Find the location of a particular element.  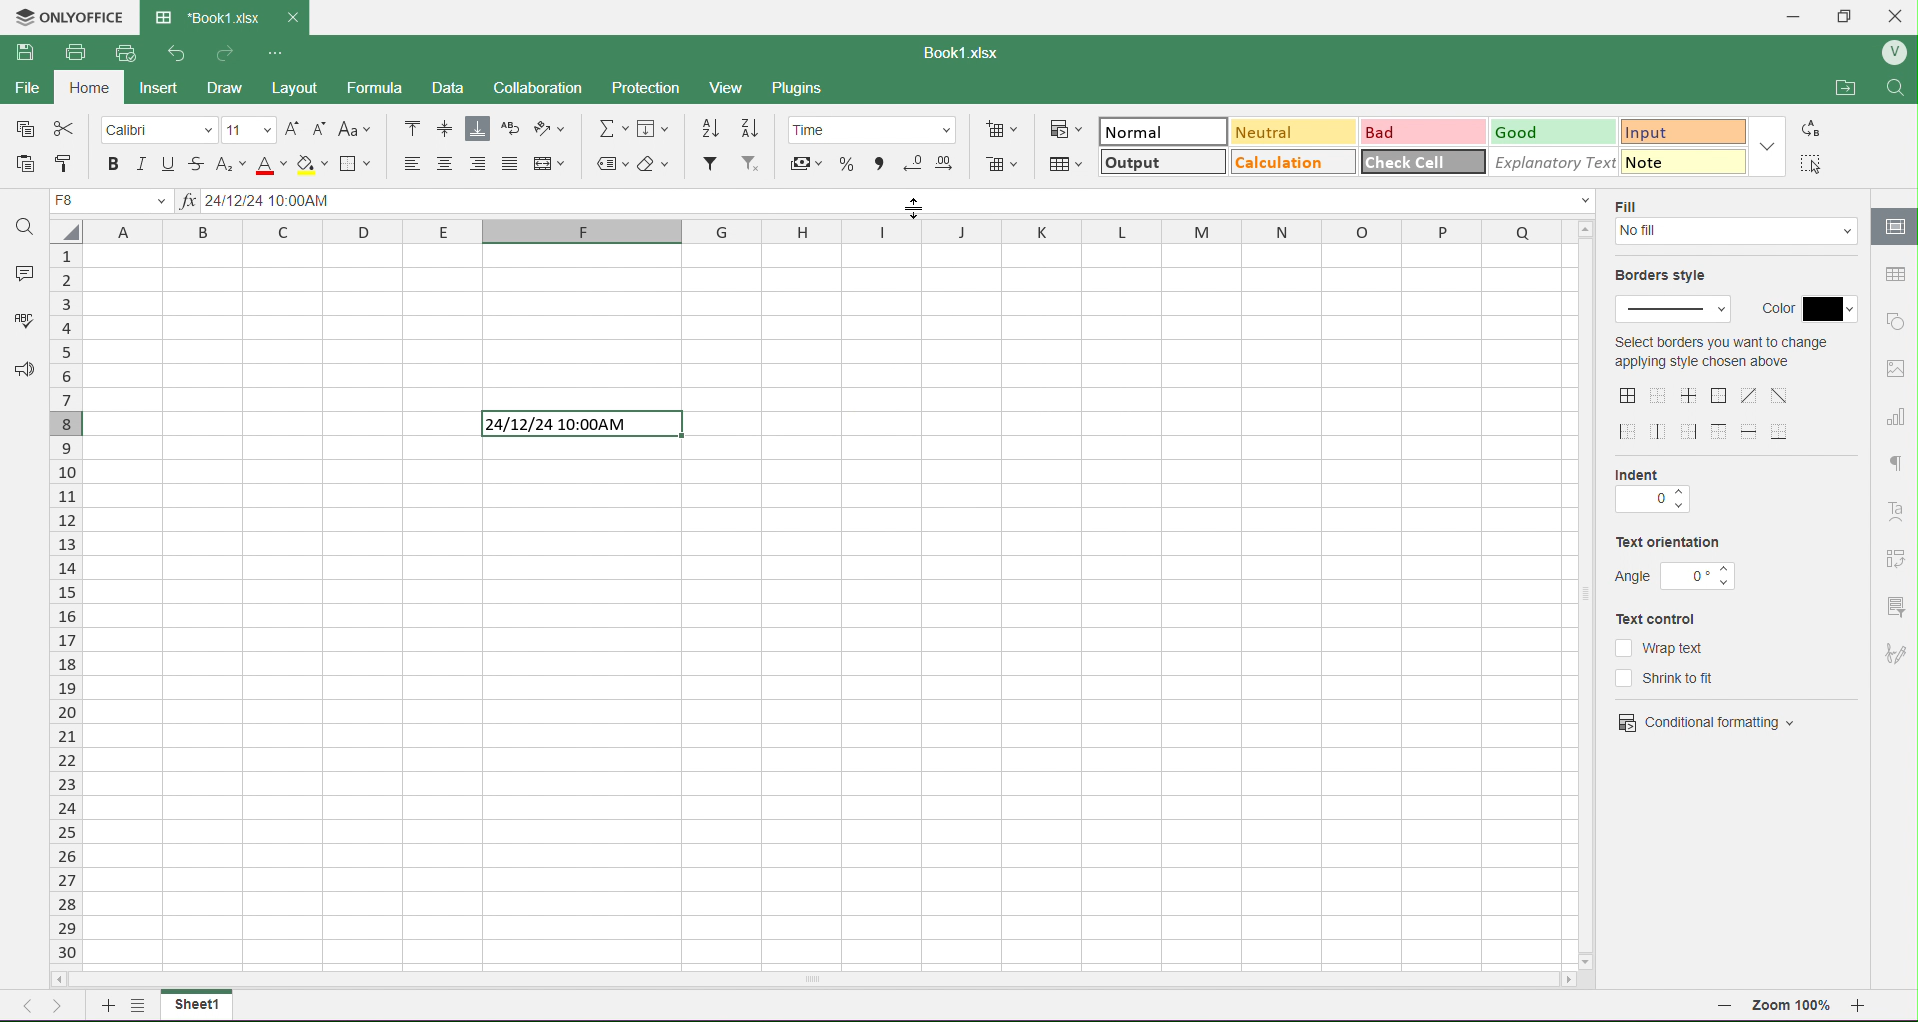

Spell Checking is located at coordinates (17, 322).